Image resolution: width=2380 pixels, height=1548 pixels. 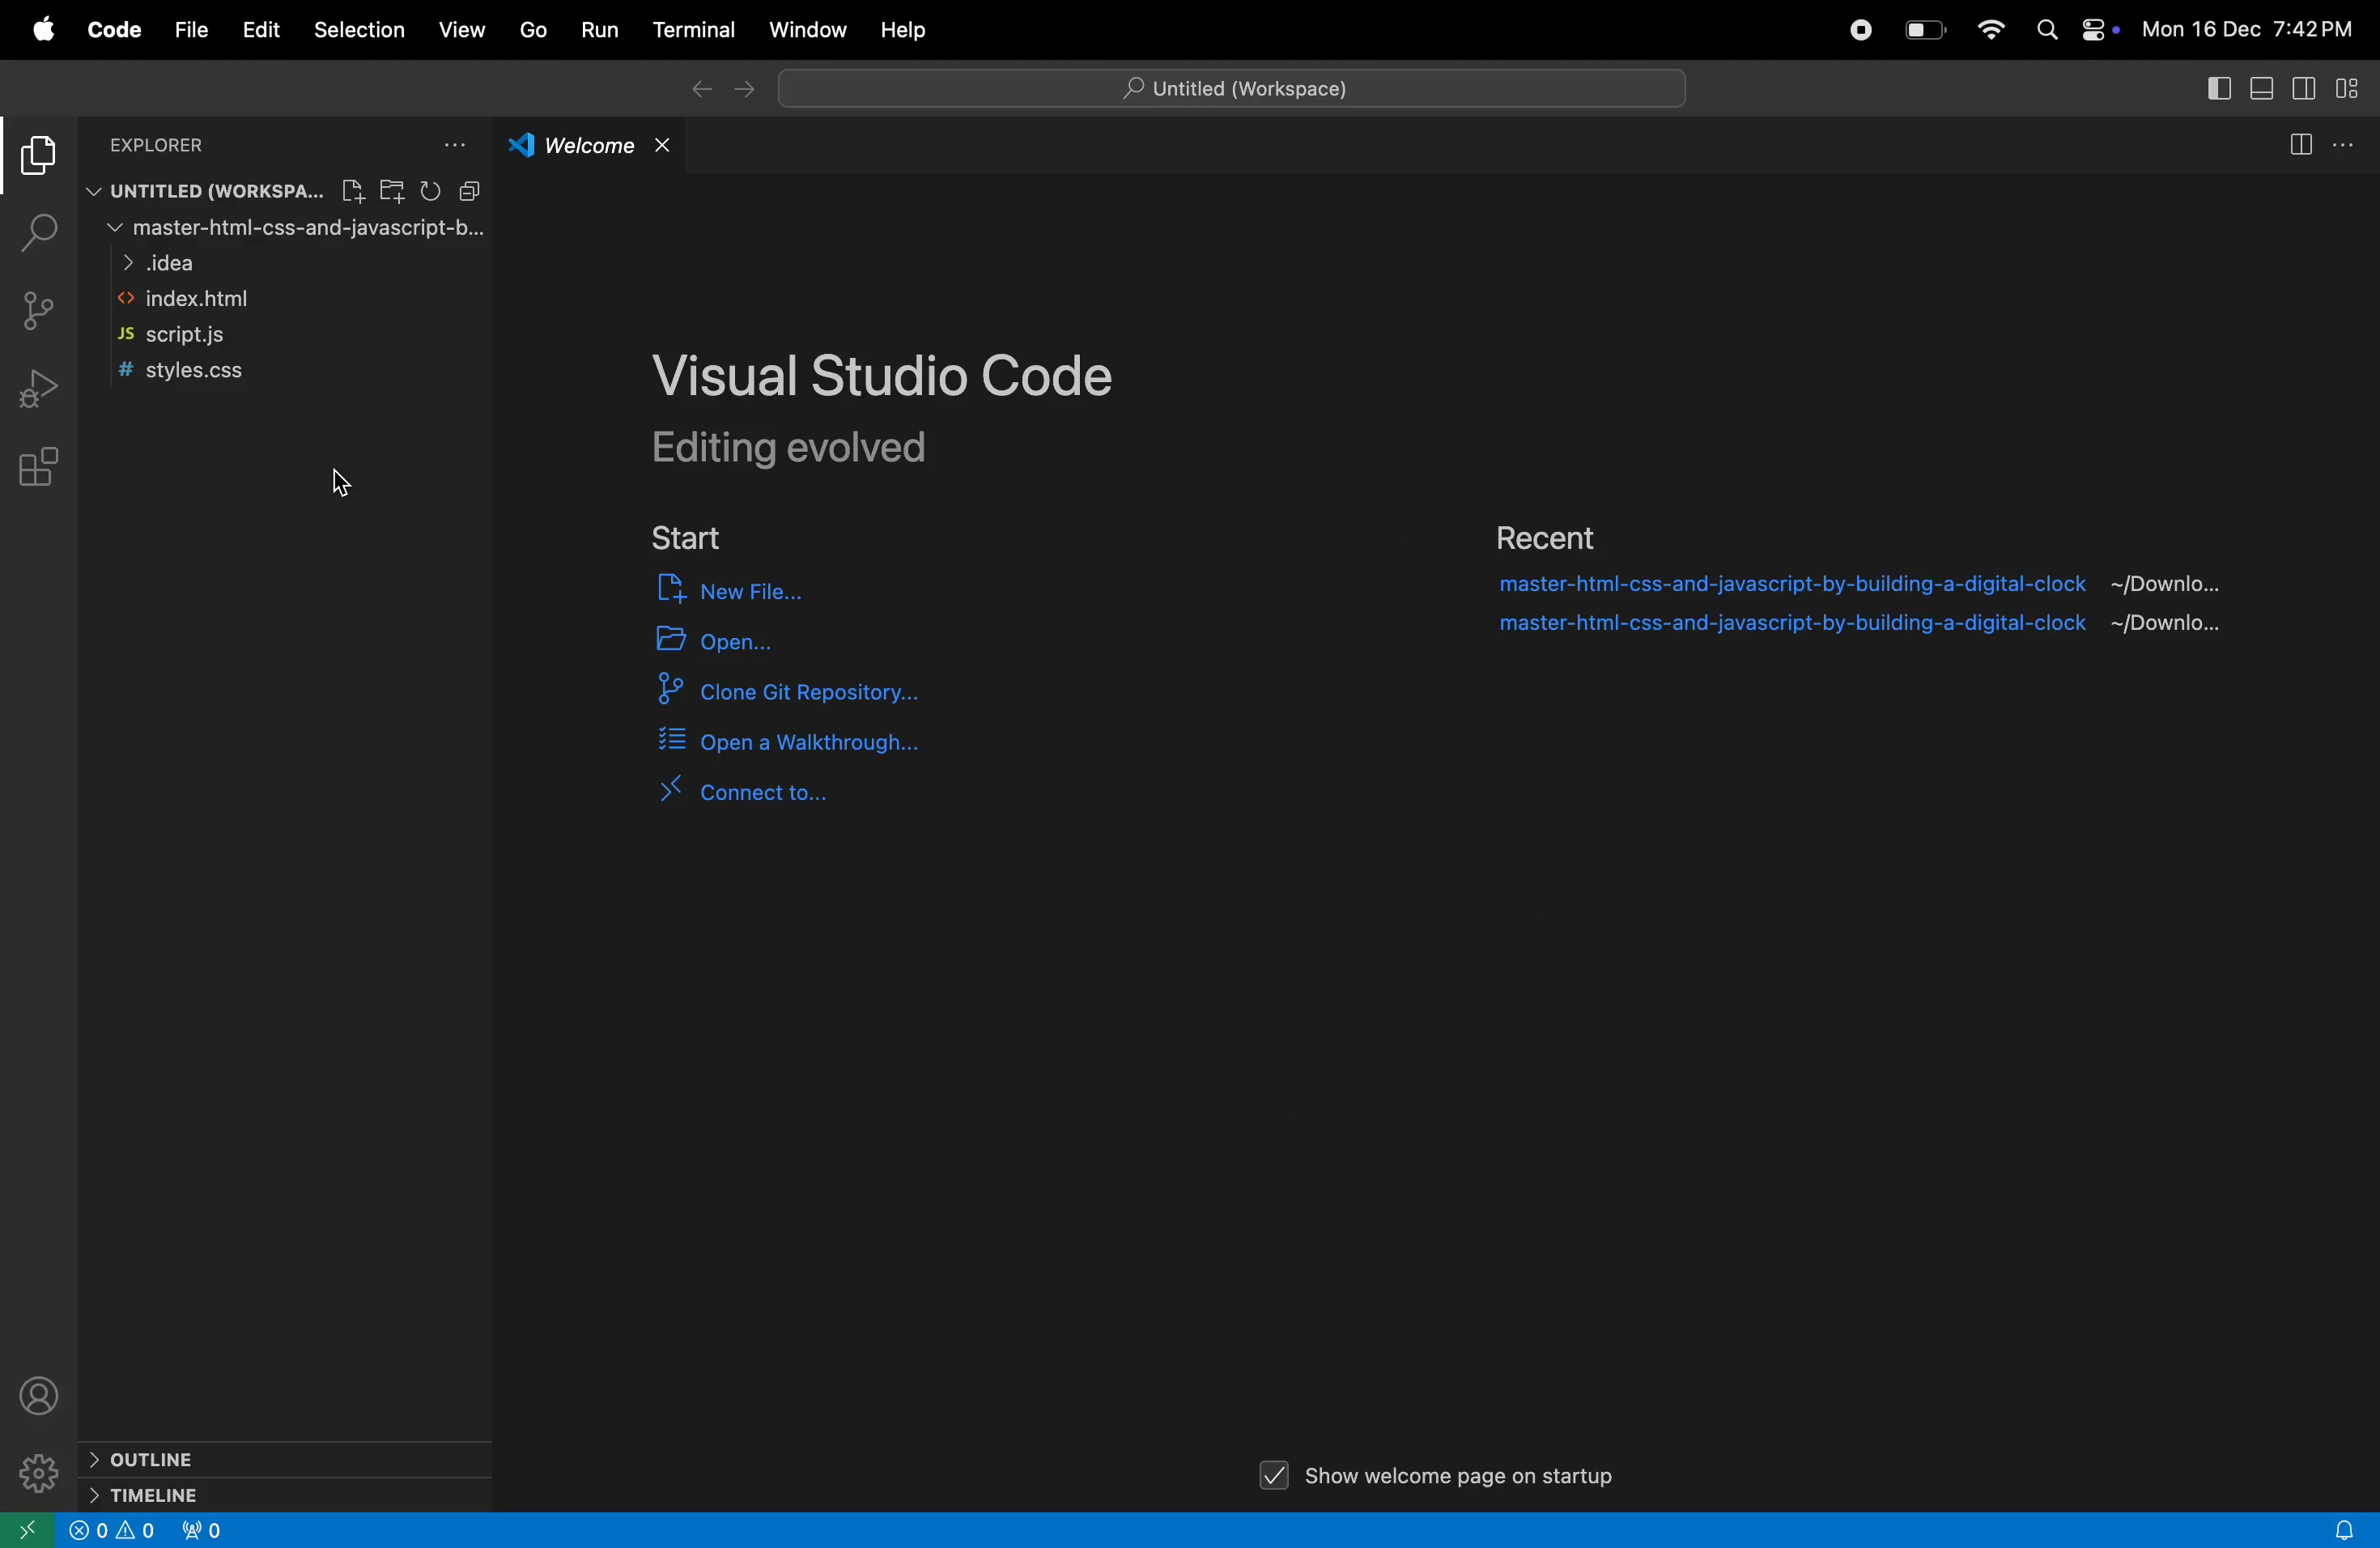 I want to click on connect to, so click(x=762, y=792).